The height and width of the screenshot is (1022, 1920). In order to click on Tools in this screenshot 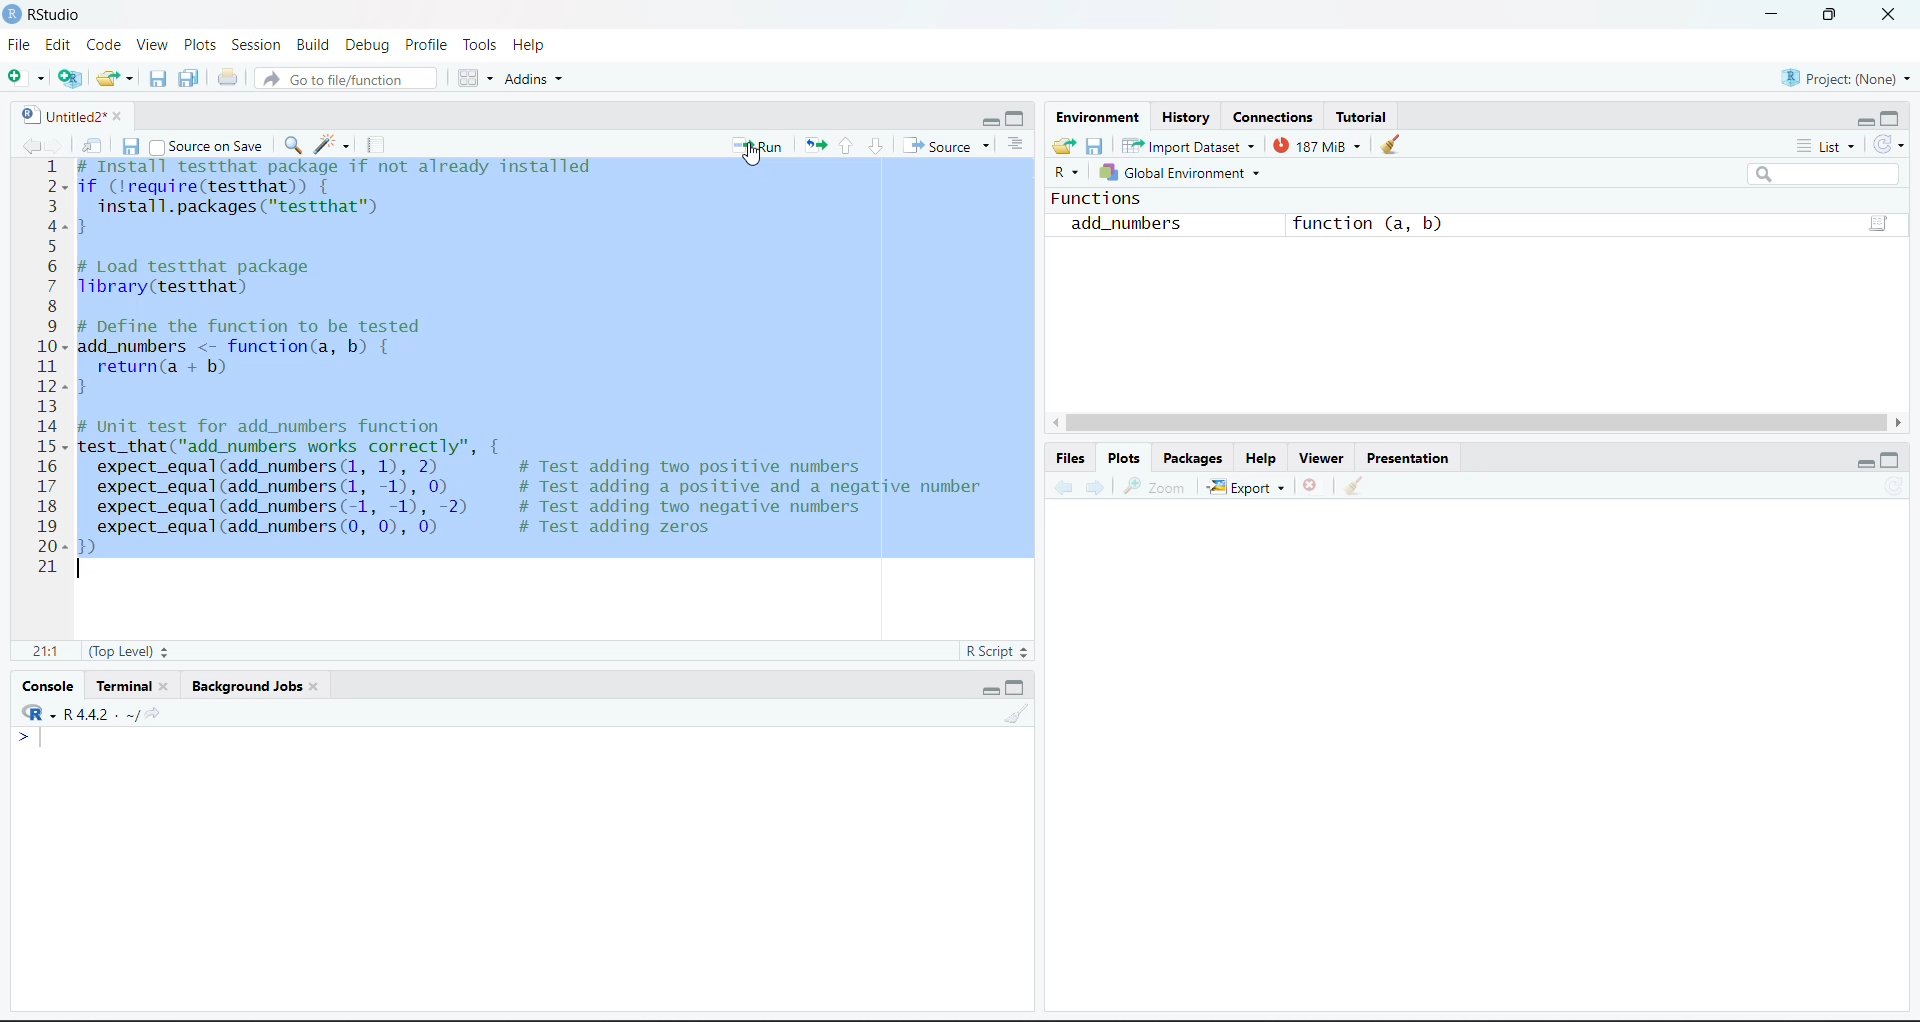, I will do `click(482, 42)`.